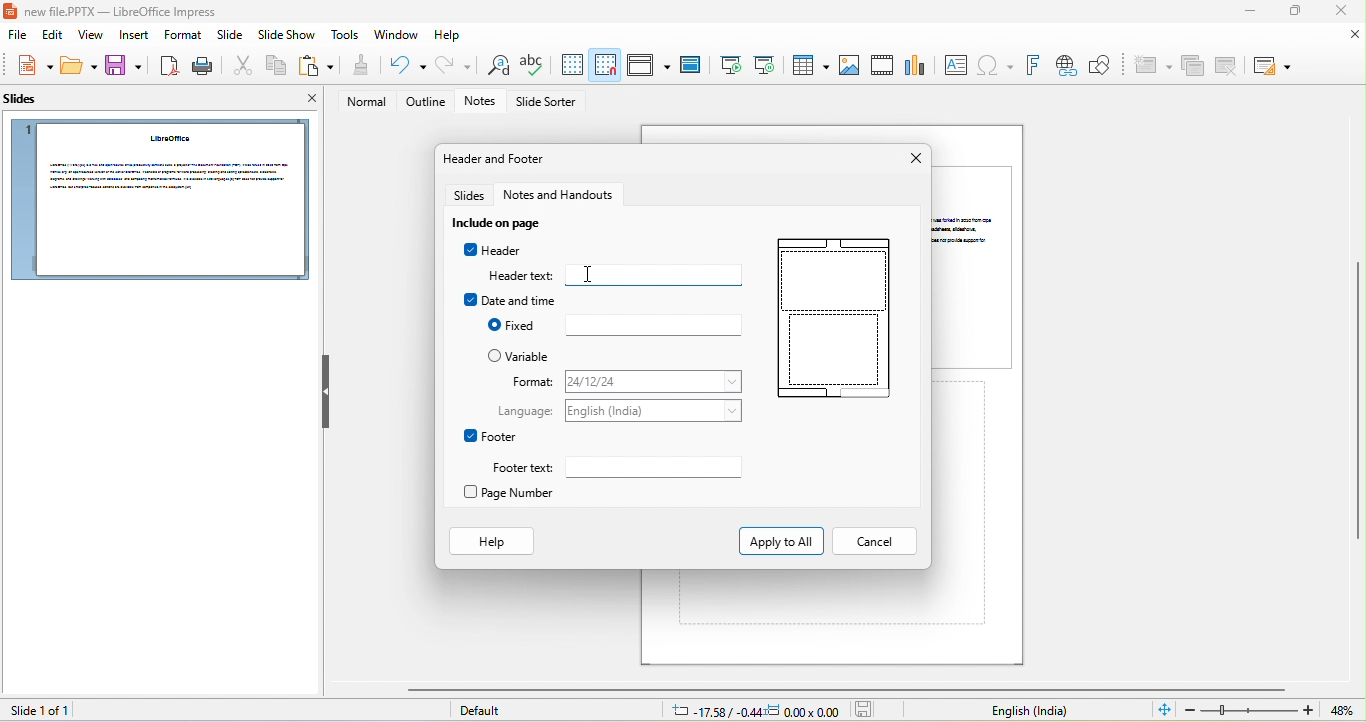 Image resolution: width=1366 pixels, height=722 pixels. Describe the element at coordinates (510, 300) in the screenshot. I see `date and time` at that location.